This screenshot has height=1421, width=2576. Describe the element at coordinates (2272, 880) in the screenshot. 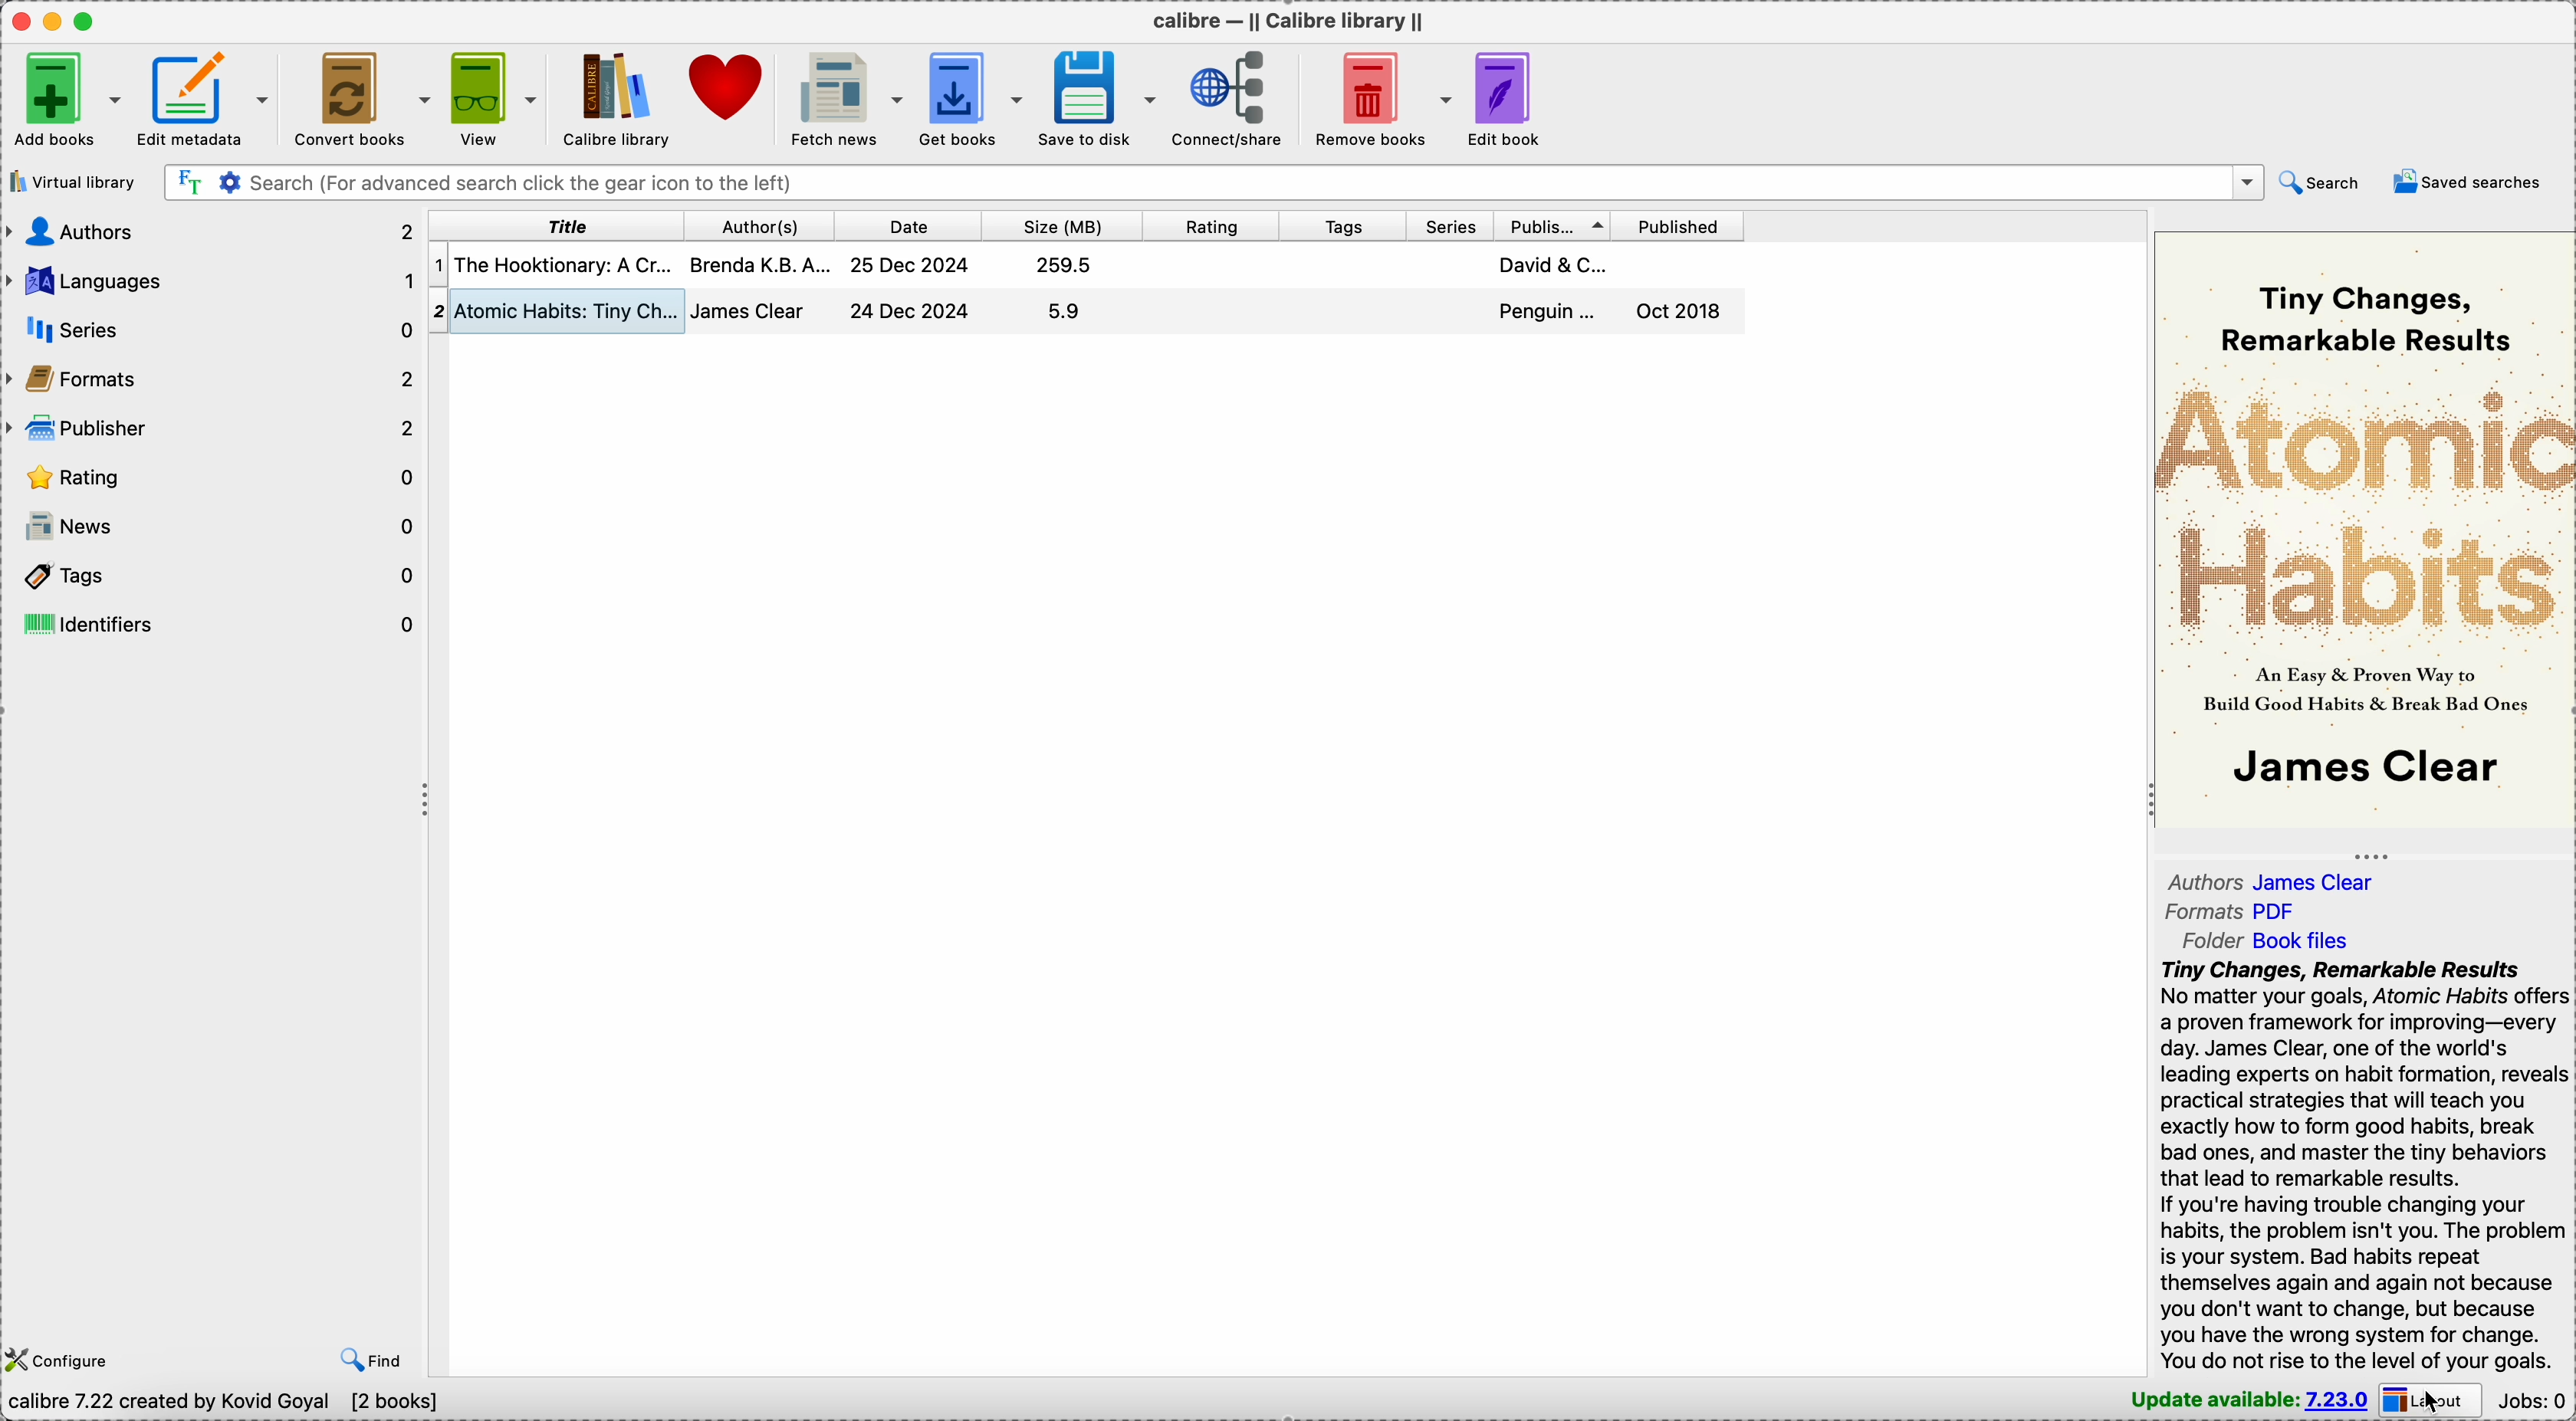

I see `authors james clear` at that location.